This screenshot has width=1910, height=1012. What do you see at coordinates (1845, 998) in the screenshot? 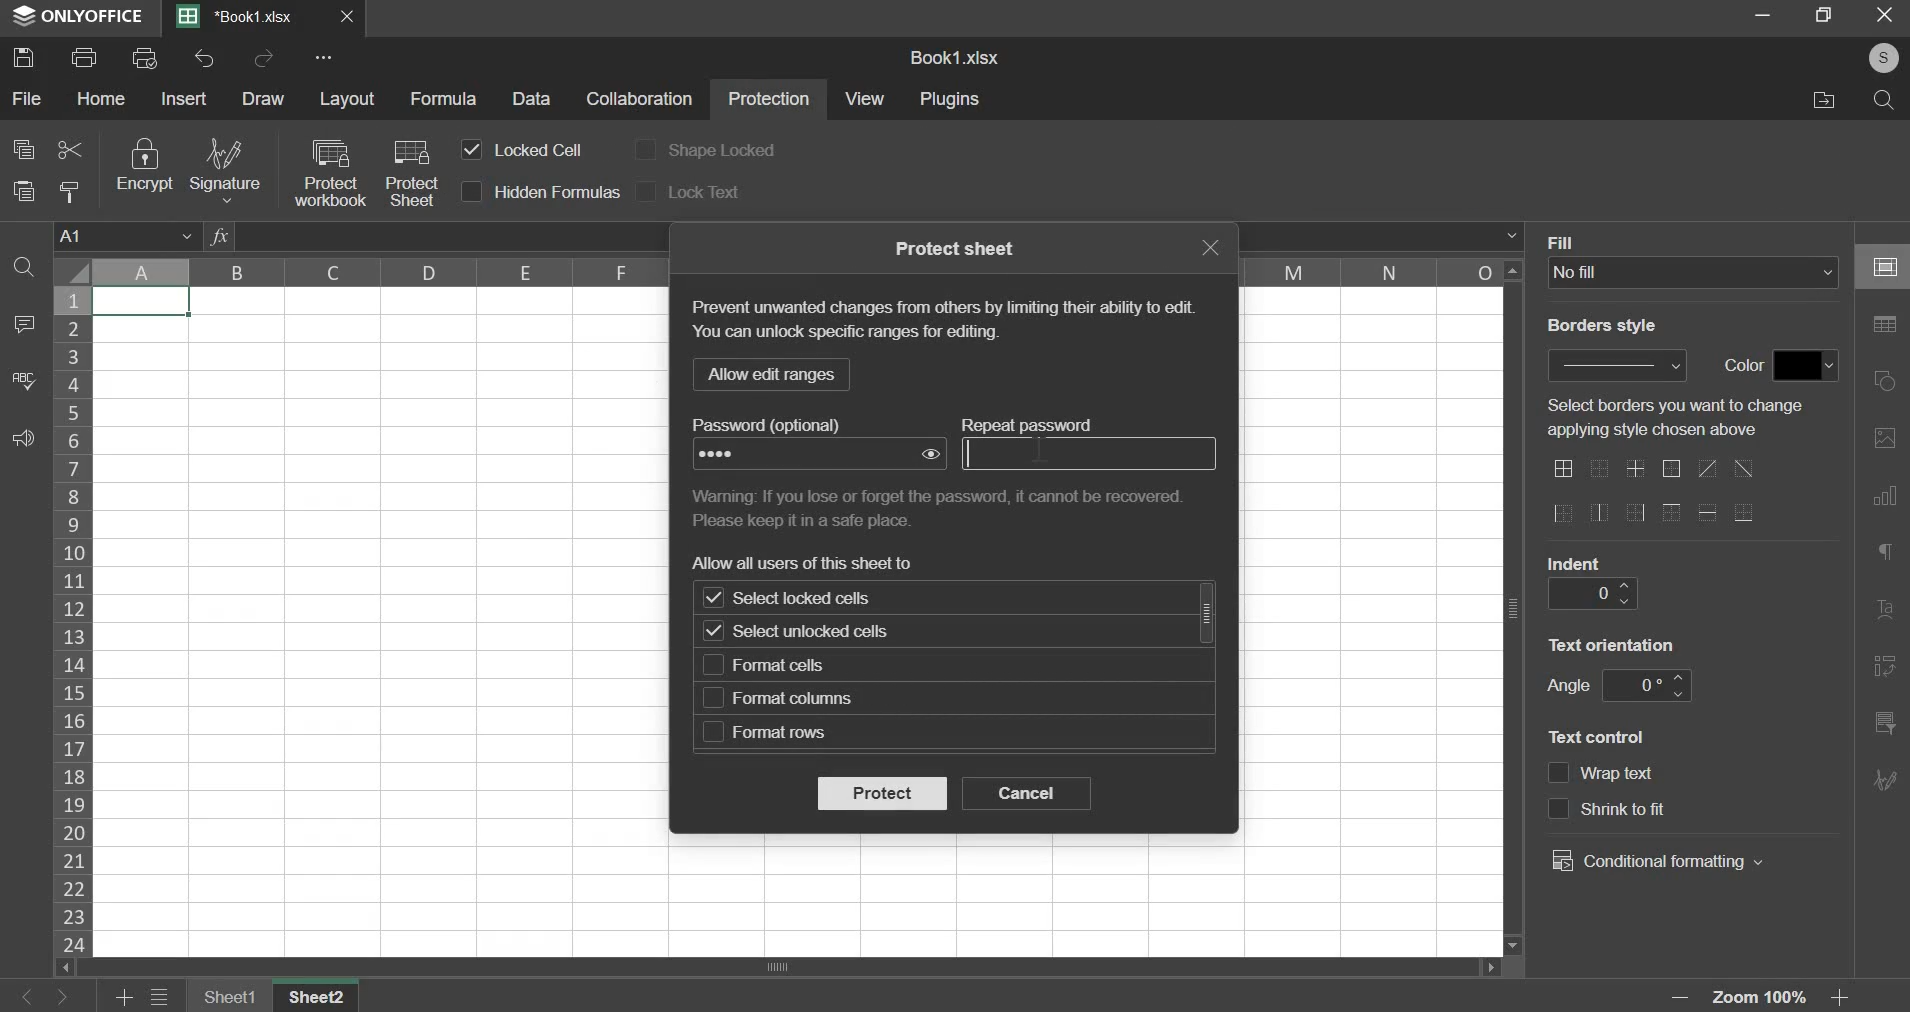
I see `zoom in` at bounding box center [1845, 998].